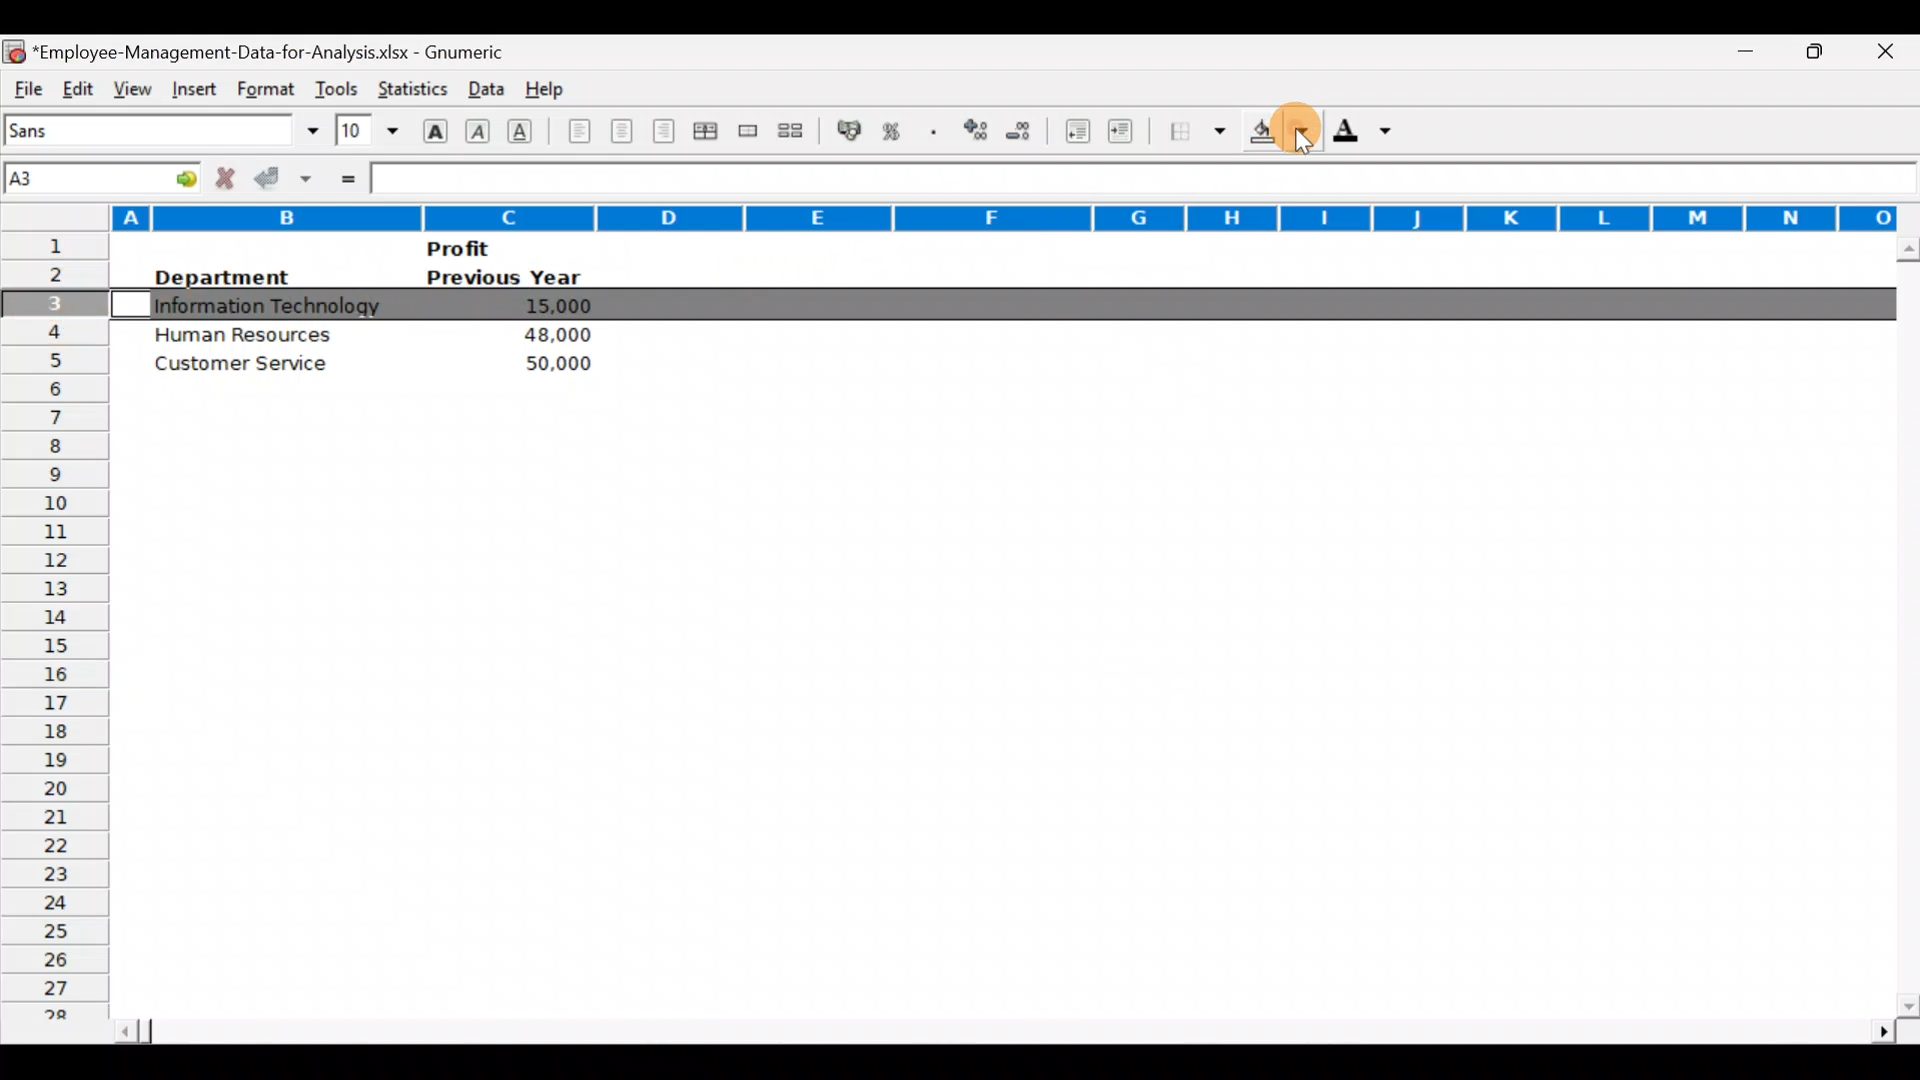 This screenshot has width=1920, height=1080. What do you see at coordinates (546, 85) in the screenshot?
I see `Help` at bounding box center [546, 85].